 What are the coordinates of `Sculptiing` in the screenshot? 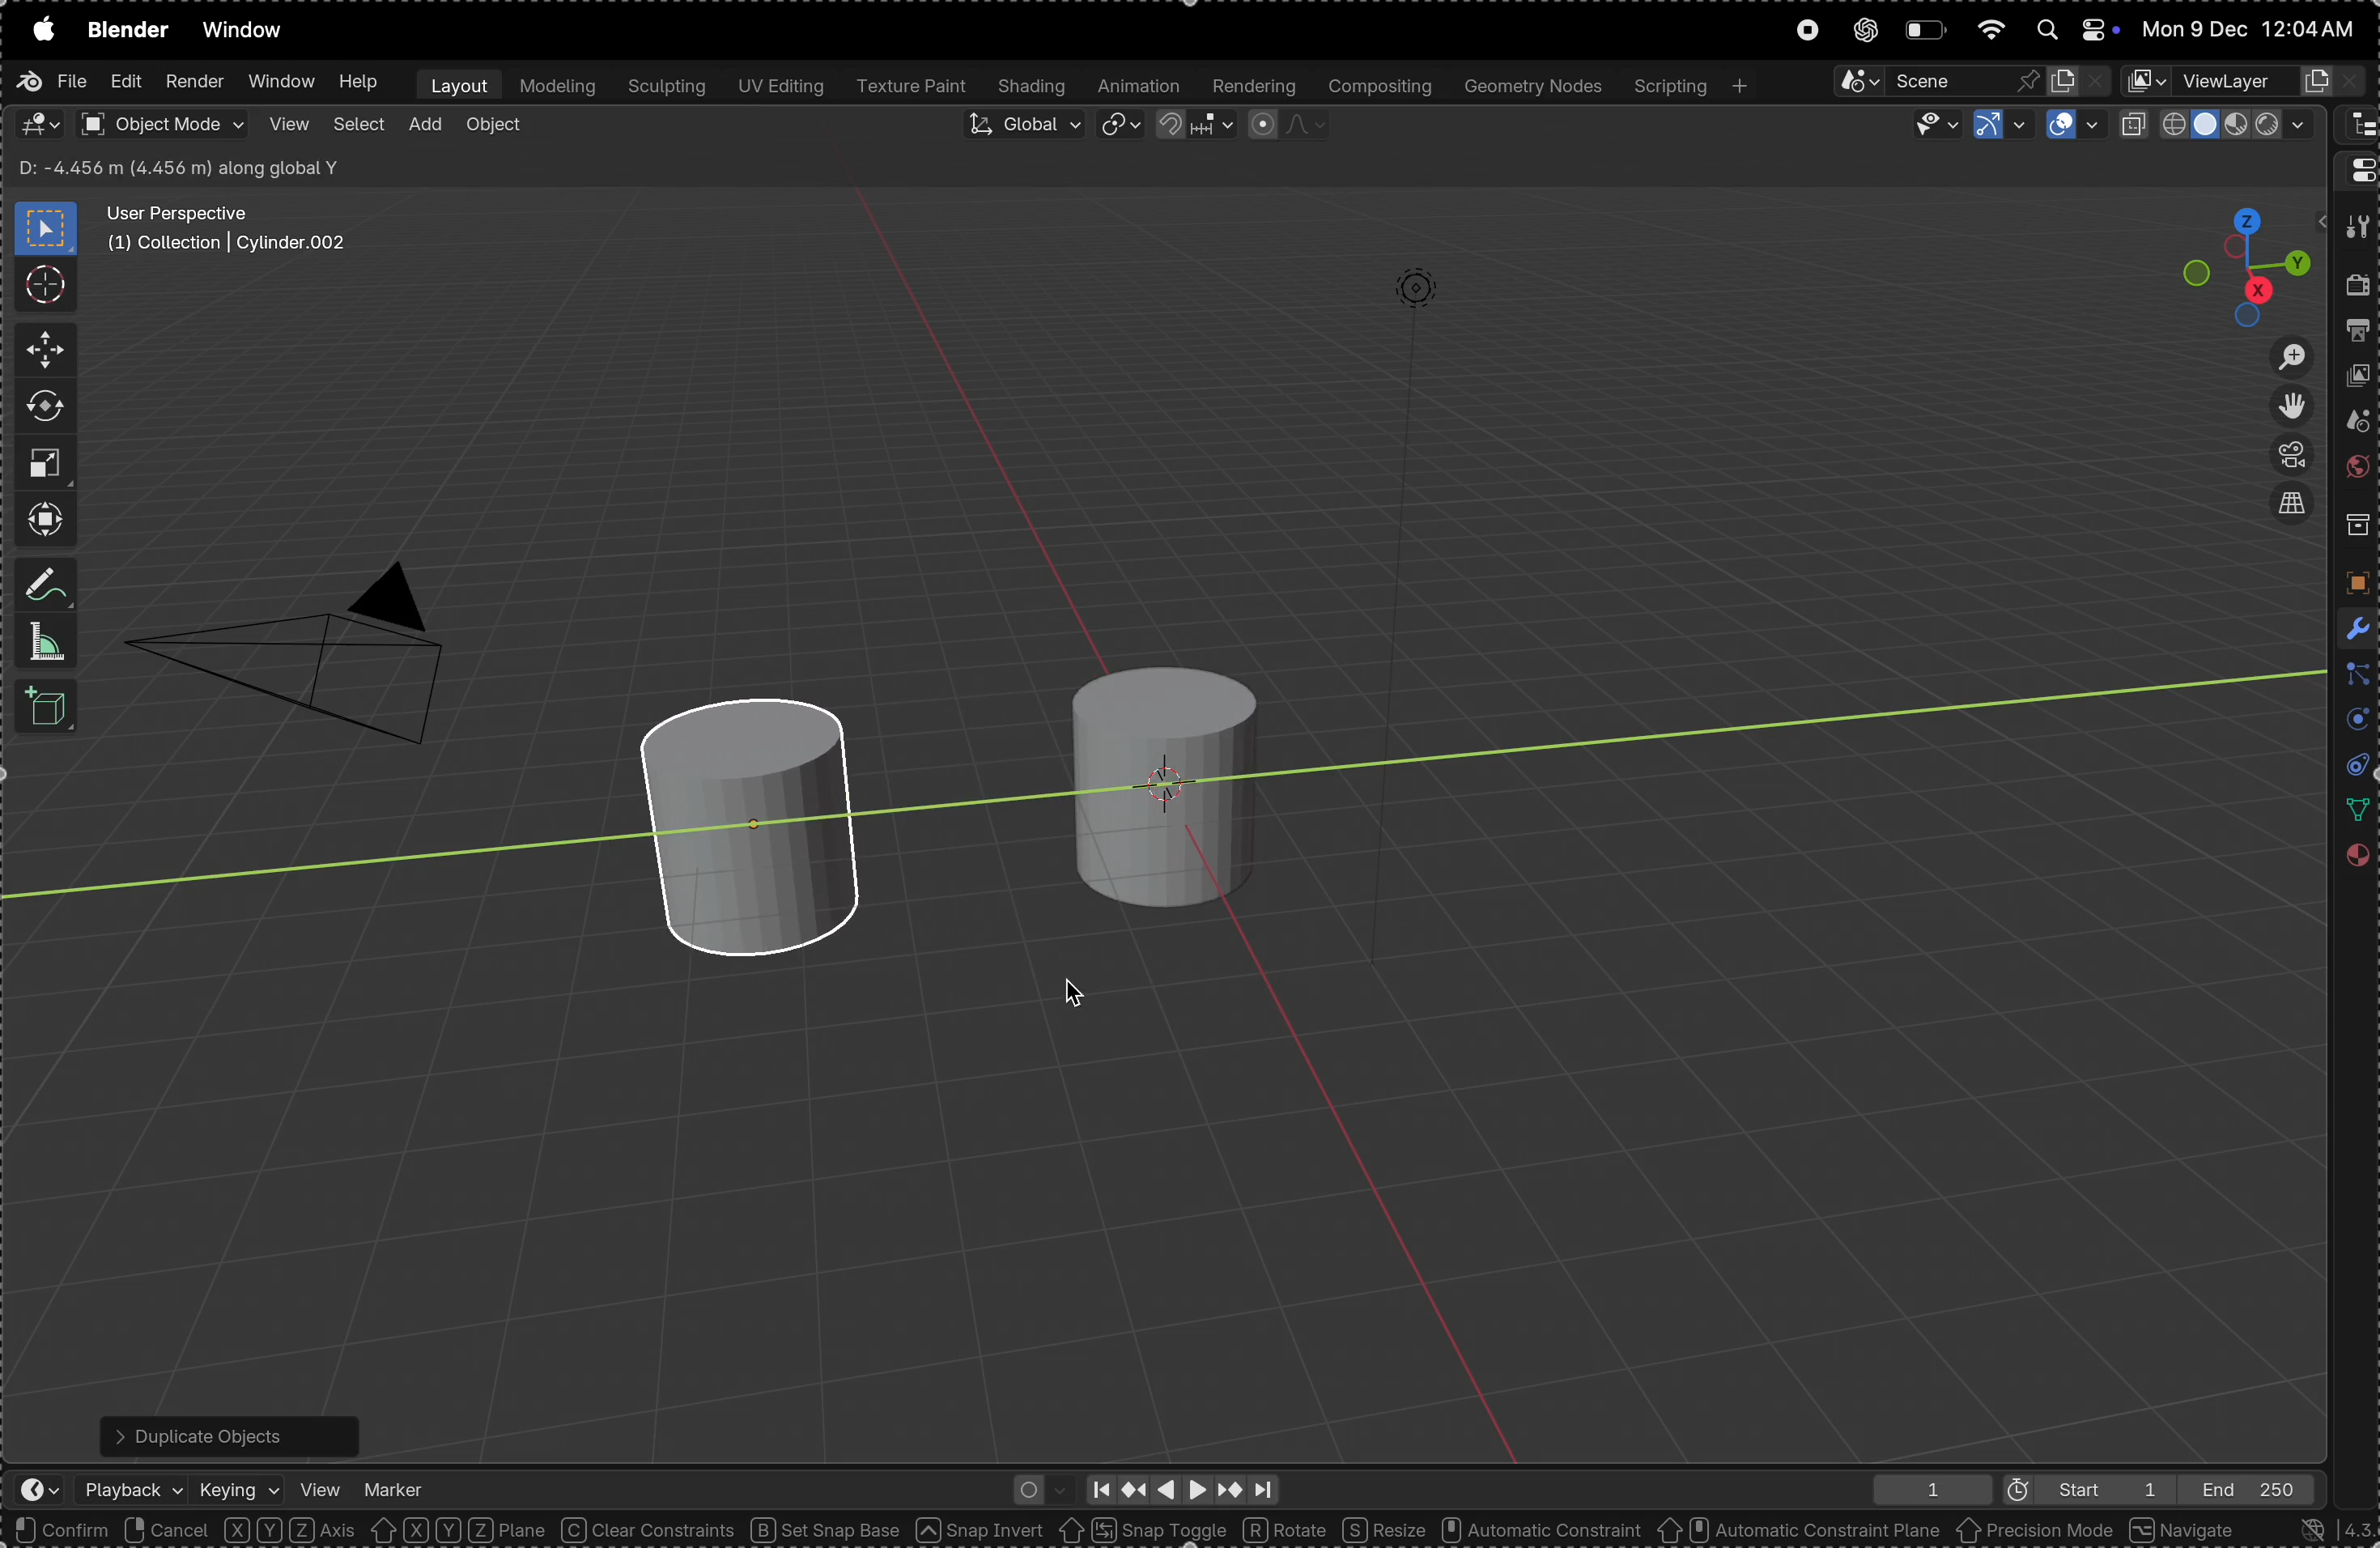 It's located at (665, 87).